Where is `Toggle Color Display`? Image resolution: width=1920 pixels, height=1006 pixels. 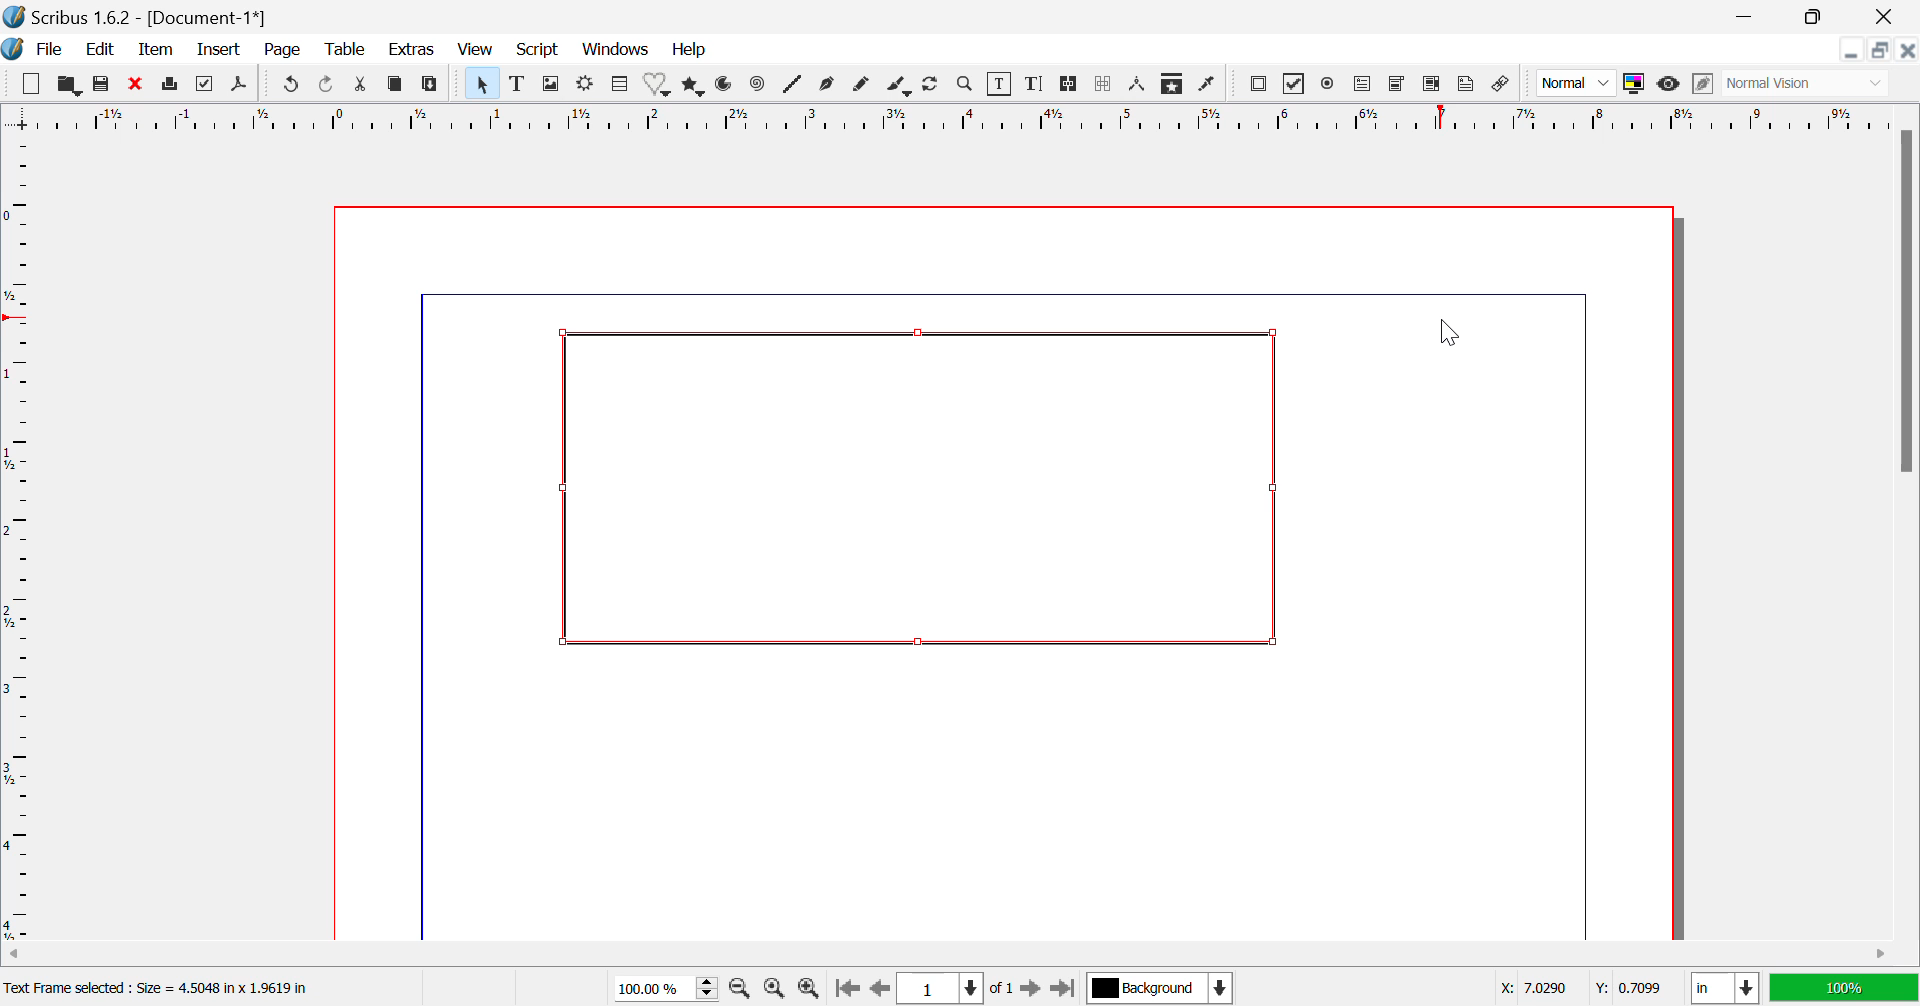 Toggle Color Display is located at coordinates (1637, 85).